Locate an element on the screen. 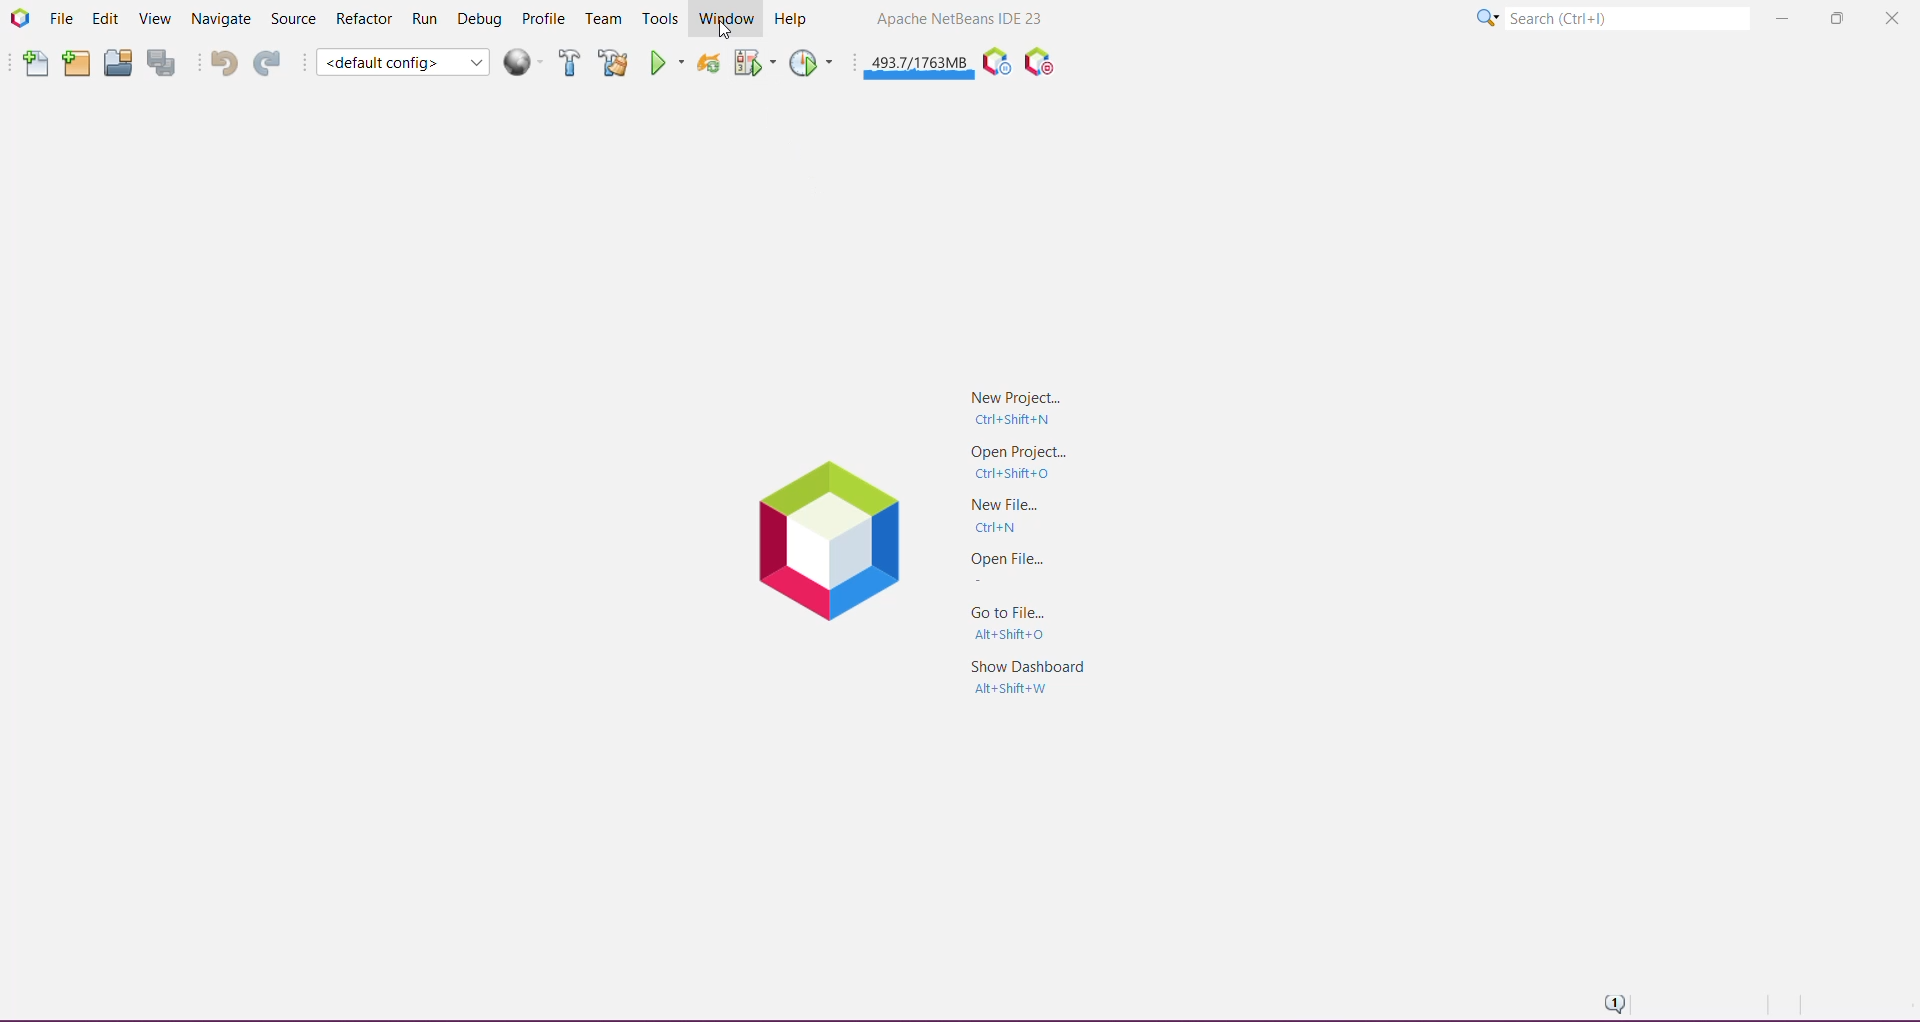 Image resolution: width=1920 pixels, height=1022 pixels. Show Dashboard is located at coordinates (1033, 680).